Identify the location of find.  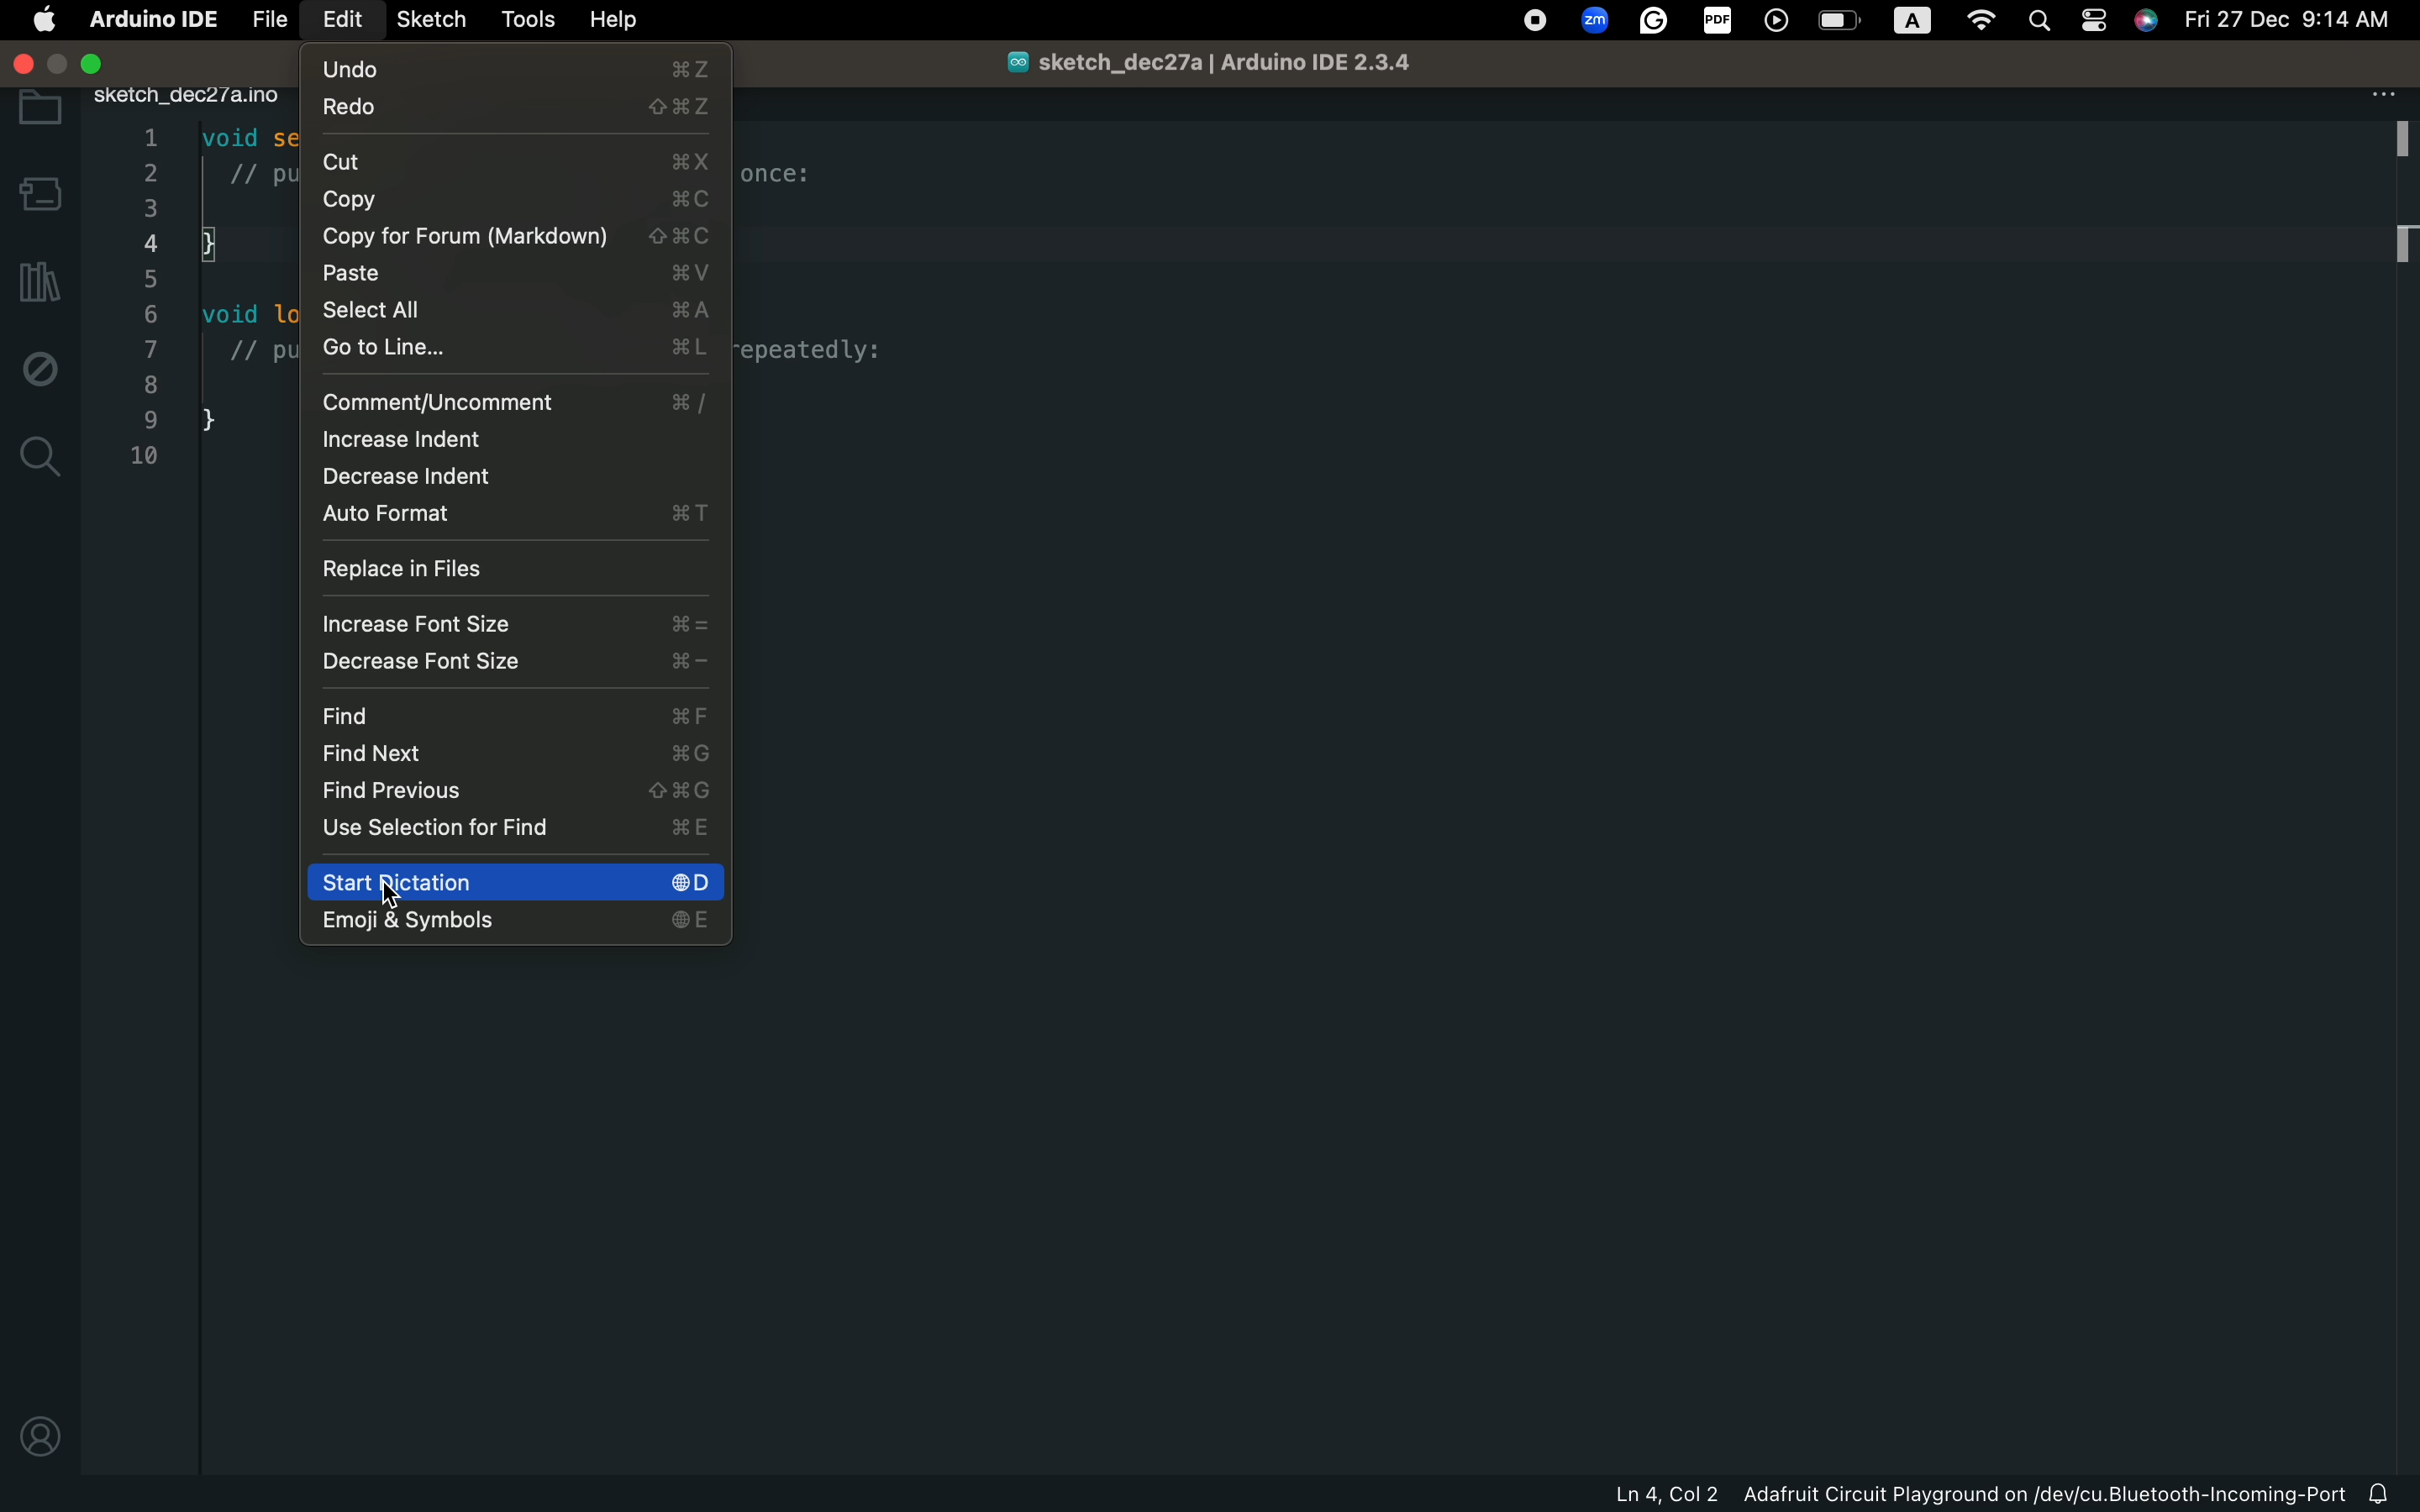
(517, 716).